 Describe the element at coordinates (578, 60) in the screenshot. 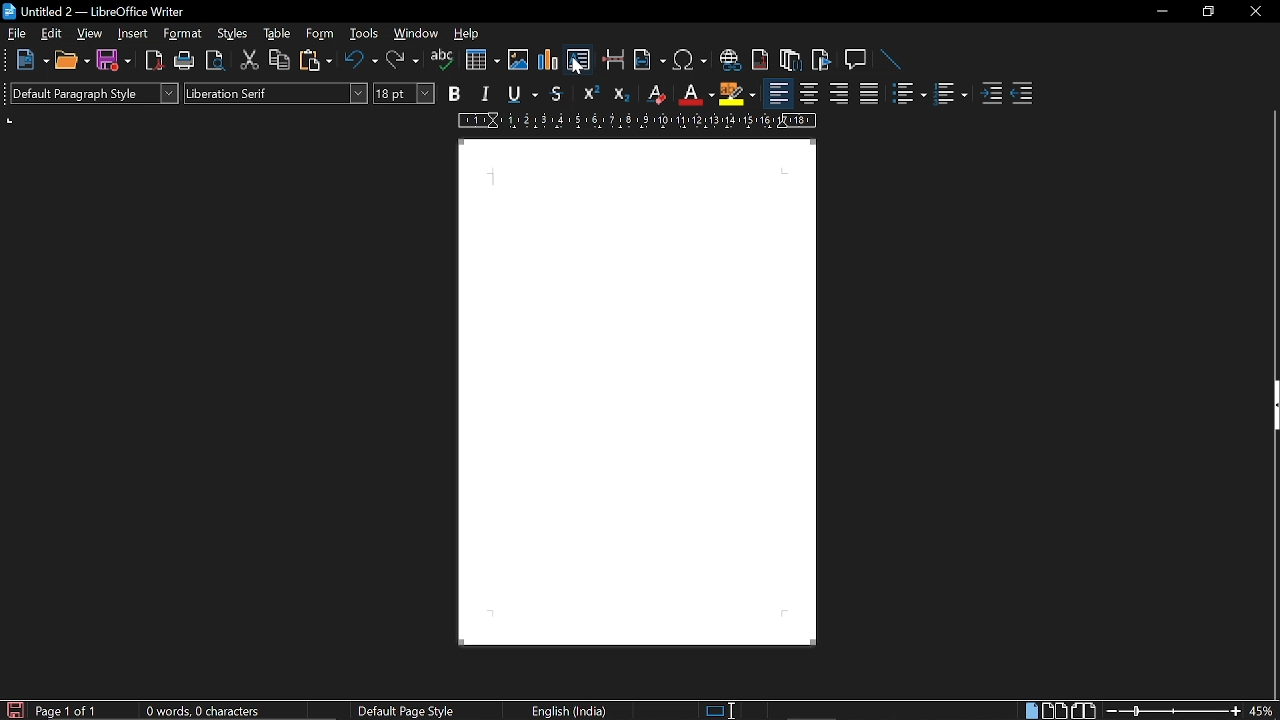

I see `insert text` at that location.